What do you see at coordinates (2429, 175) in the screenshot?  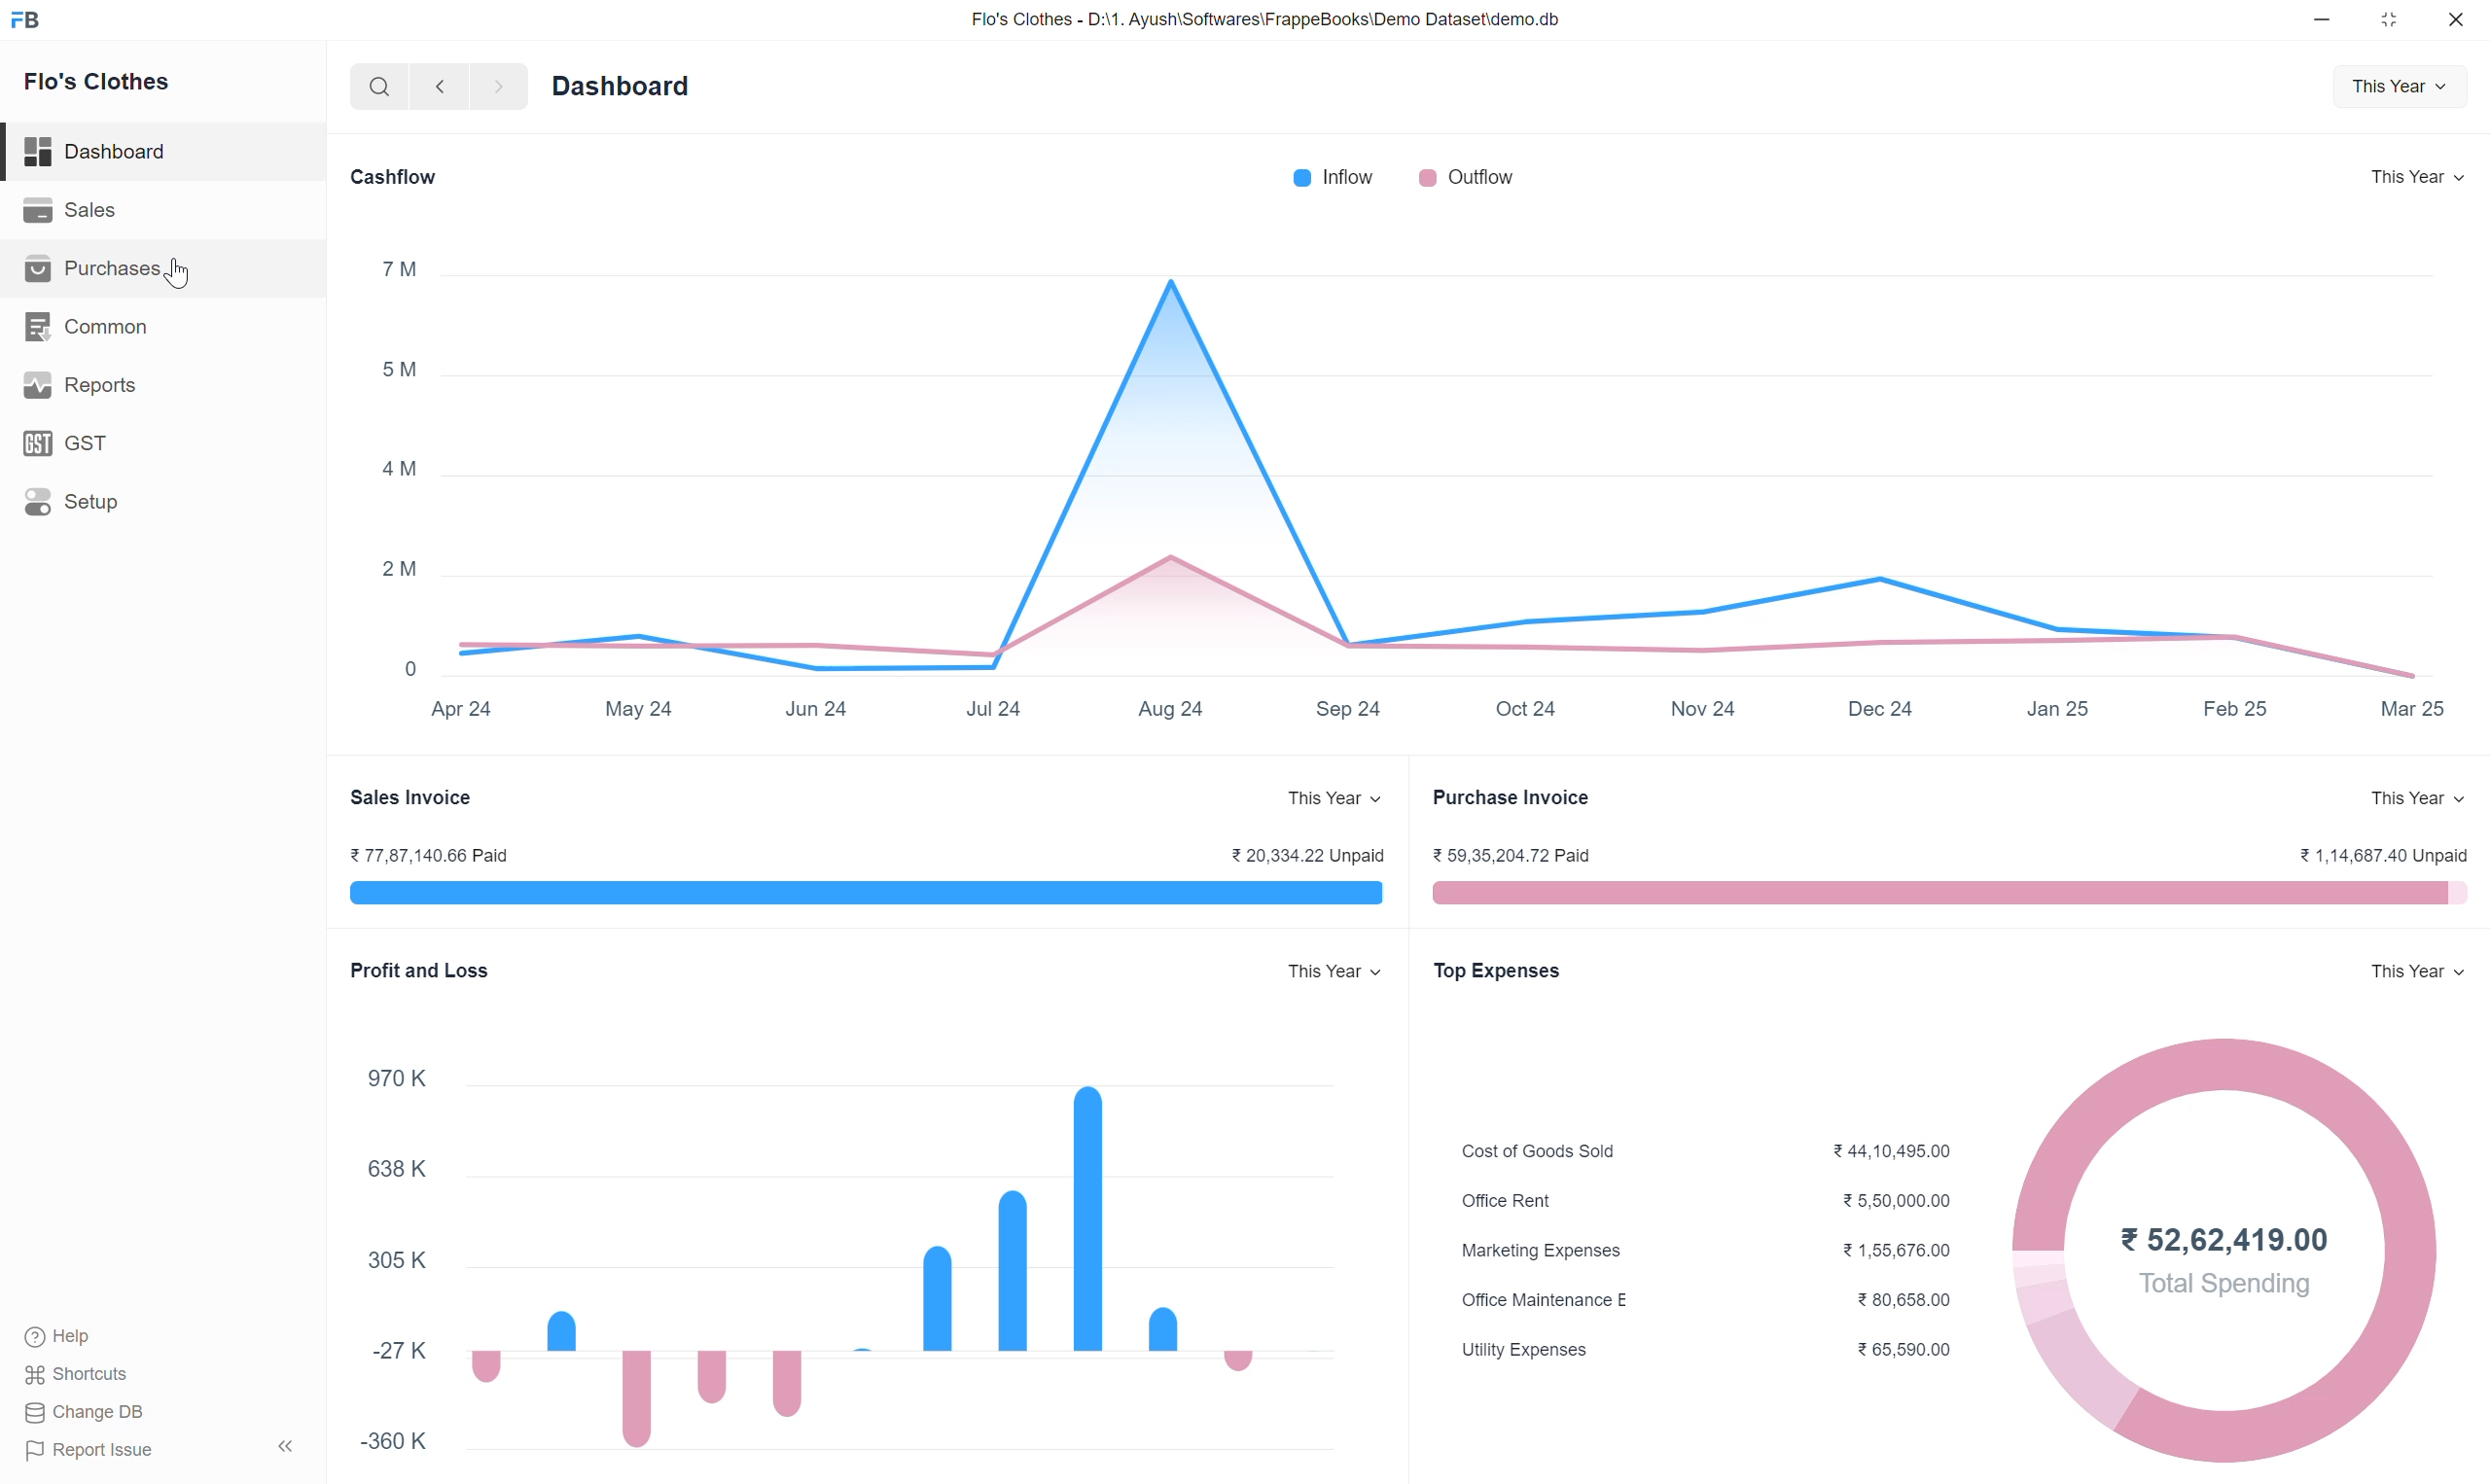 I see `this year` at bounding box center [2429, 175].